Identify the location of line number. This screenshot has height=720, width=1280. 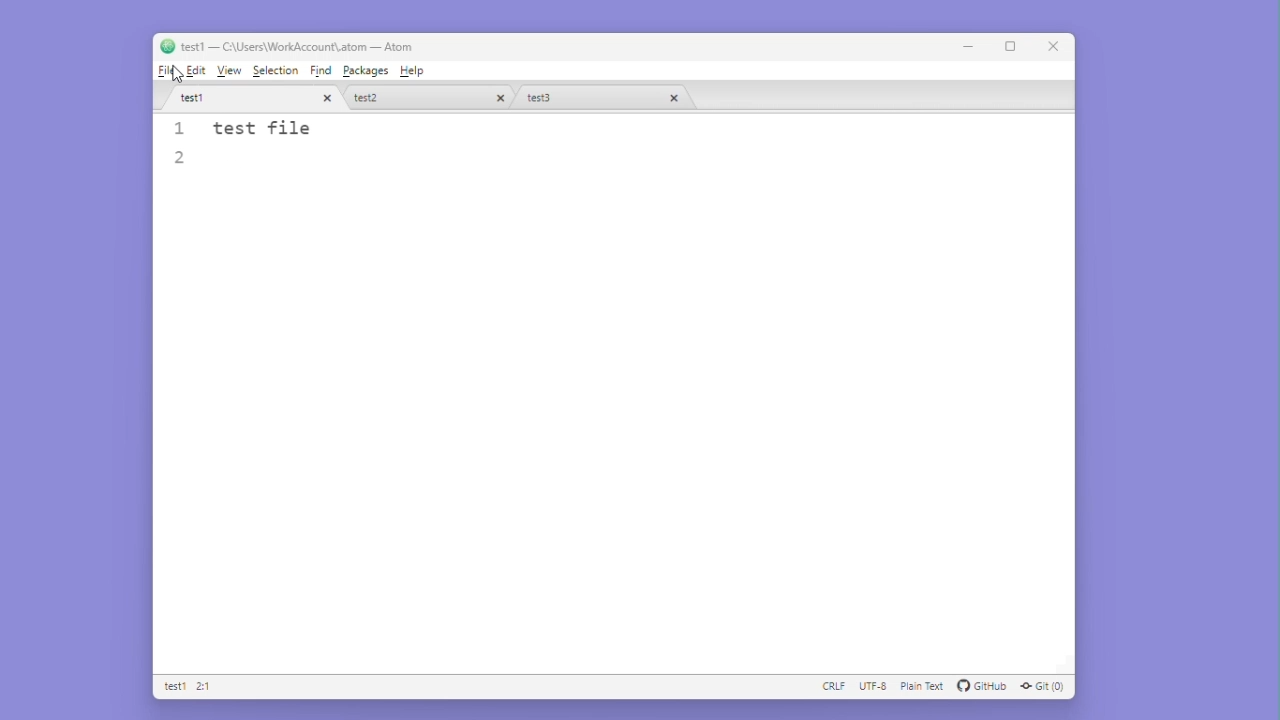
(174, 145).